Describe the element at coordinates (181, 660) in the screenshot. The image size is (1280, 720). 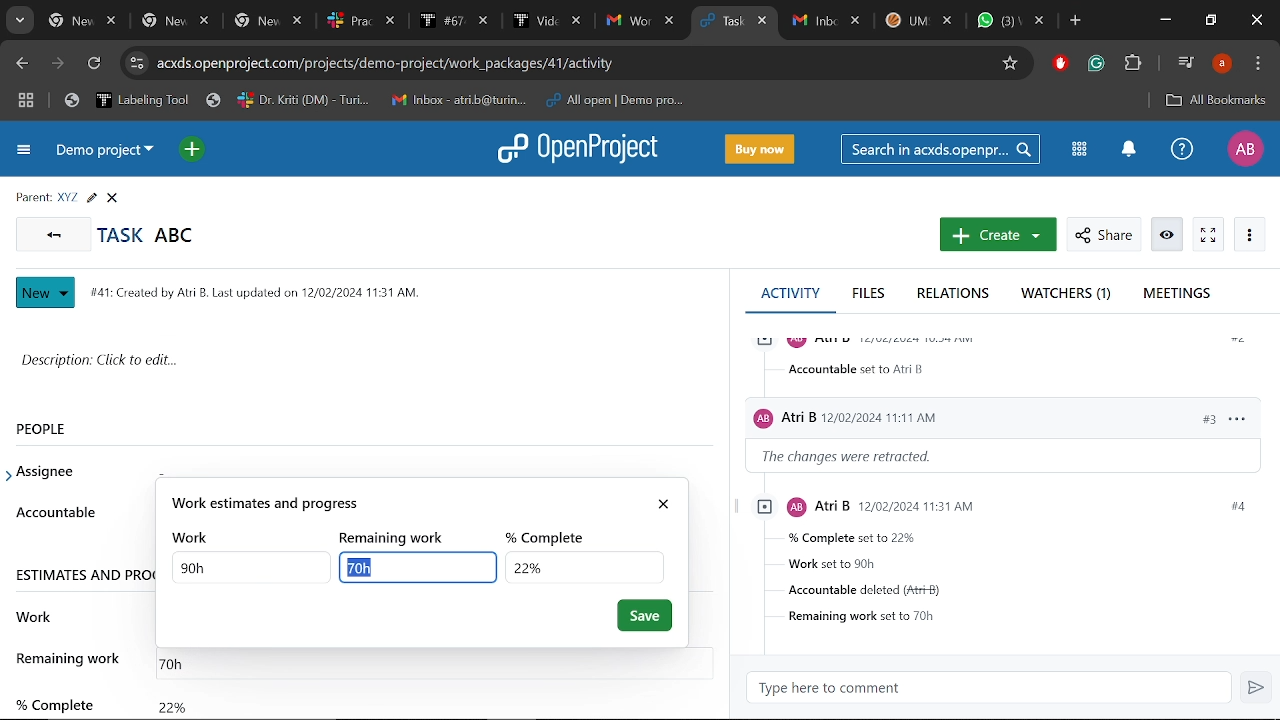
I see `Remaining work` at that location.